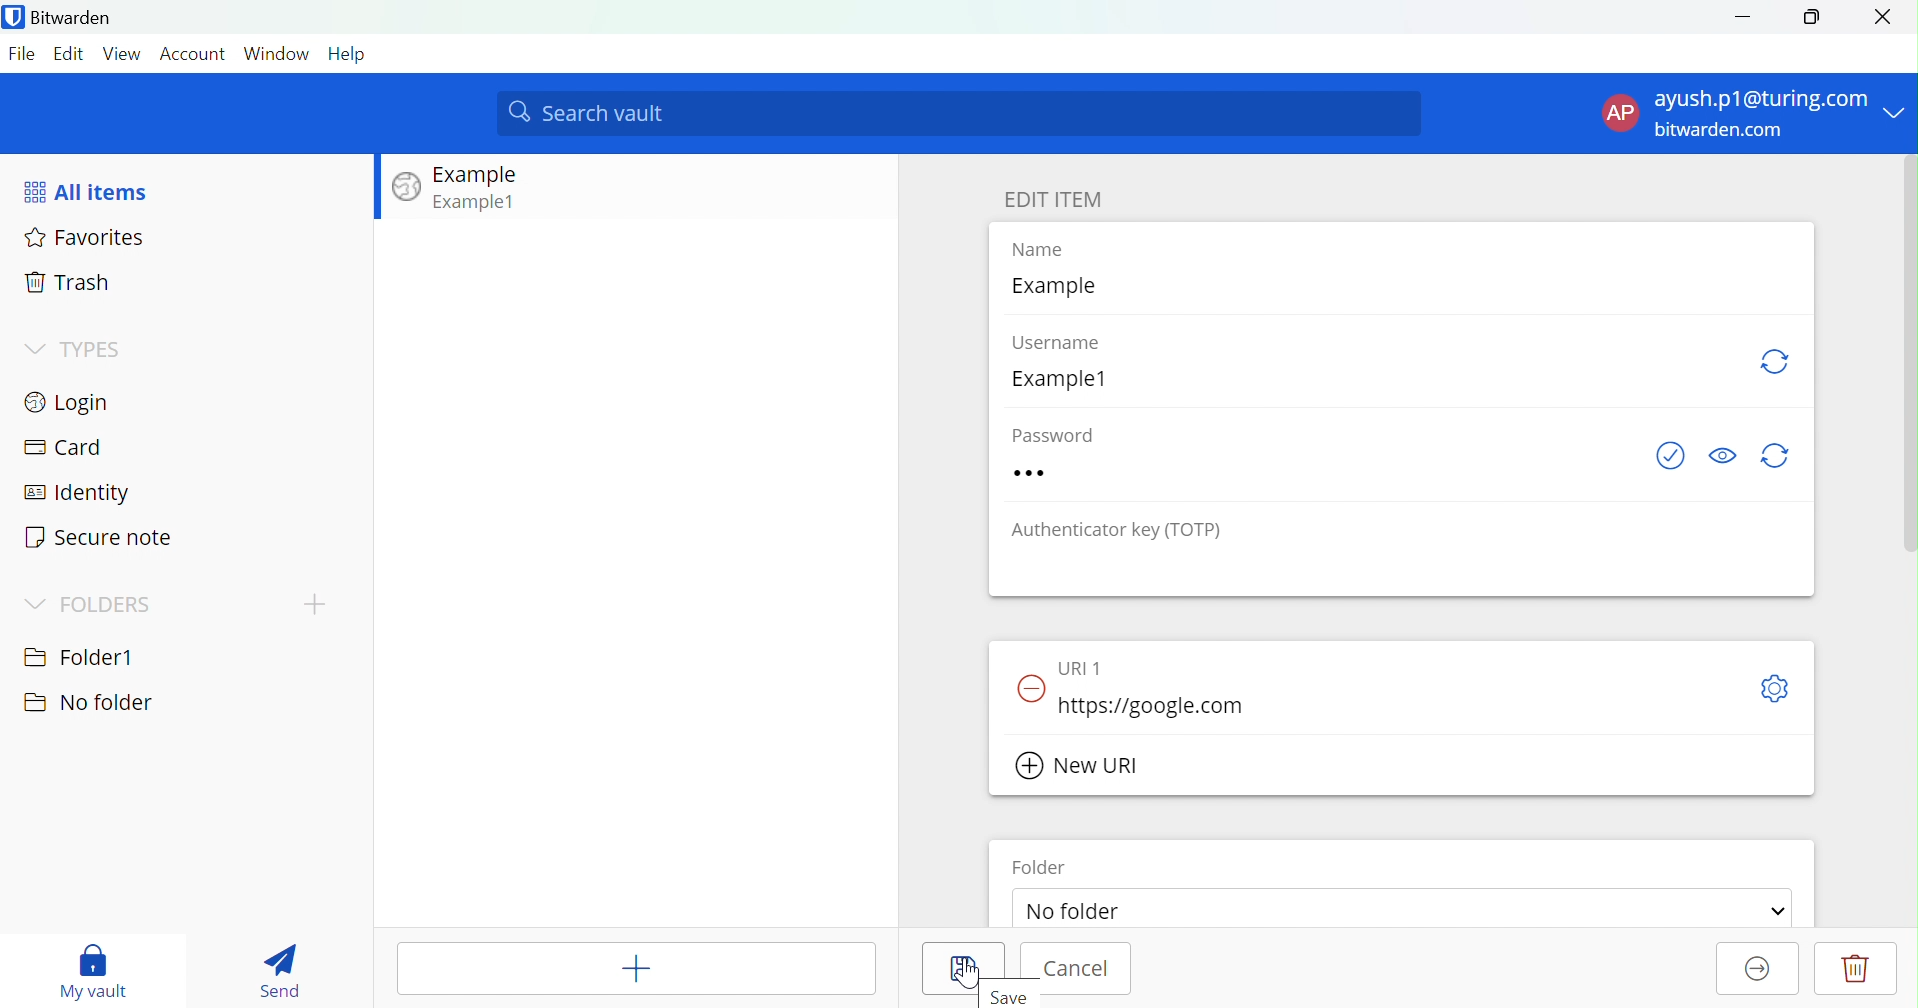 This screenshot has height=1008, width=1918. Describe the element at coordinates (1069, 379) in the screenshot. I see `Example1` at that location.